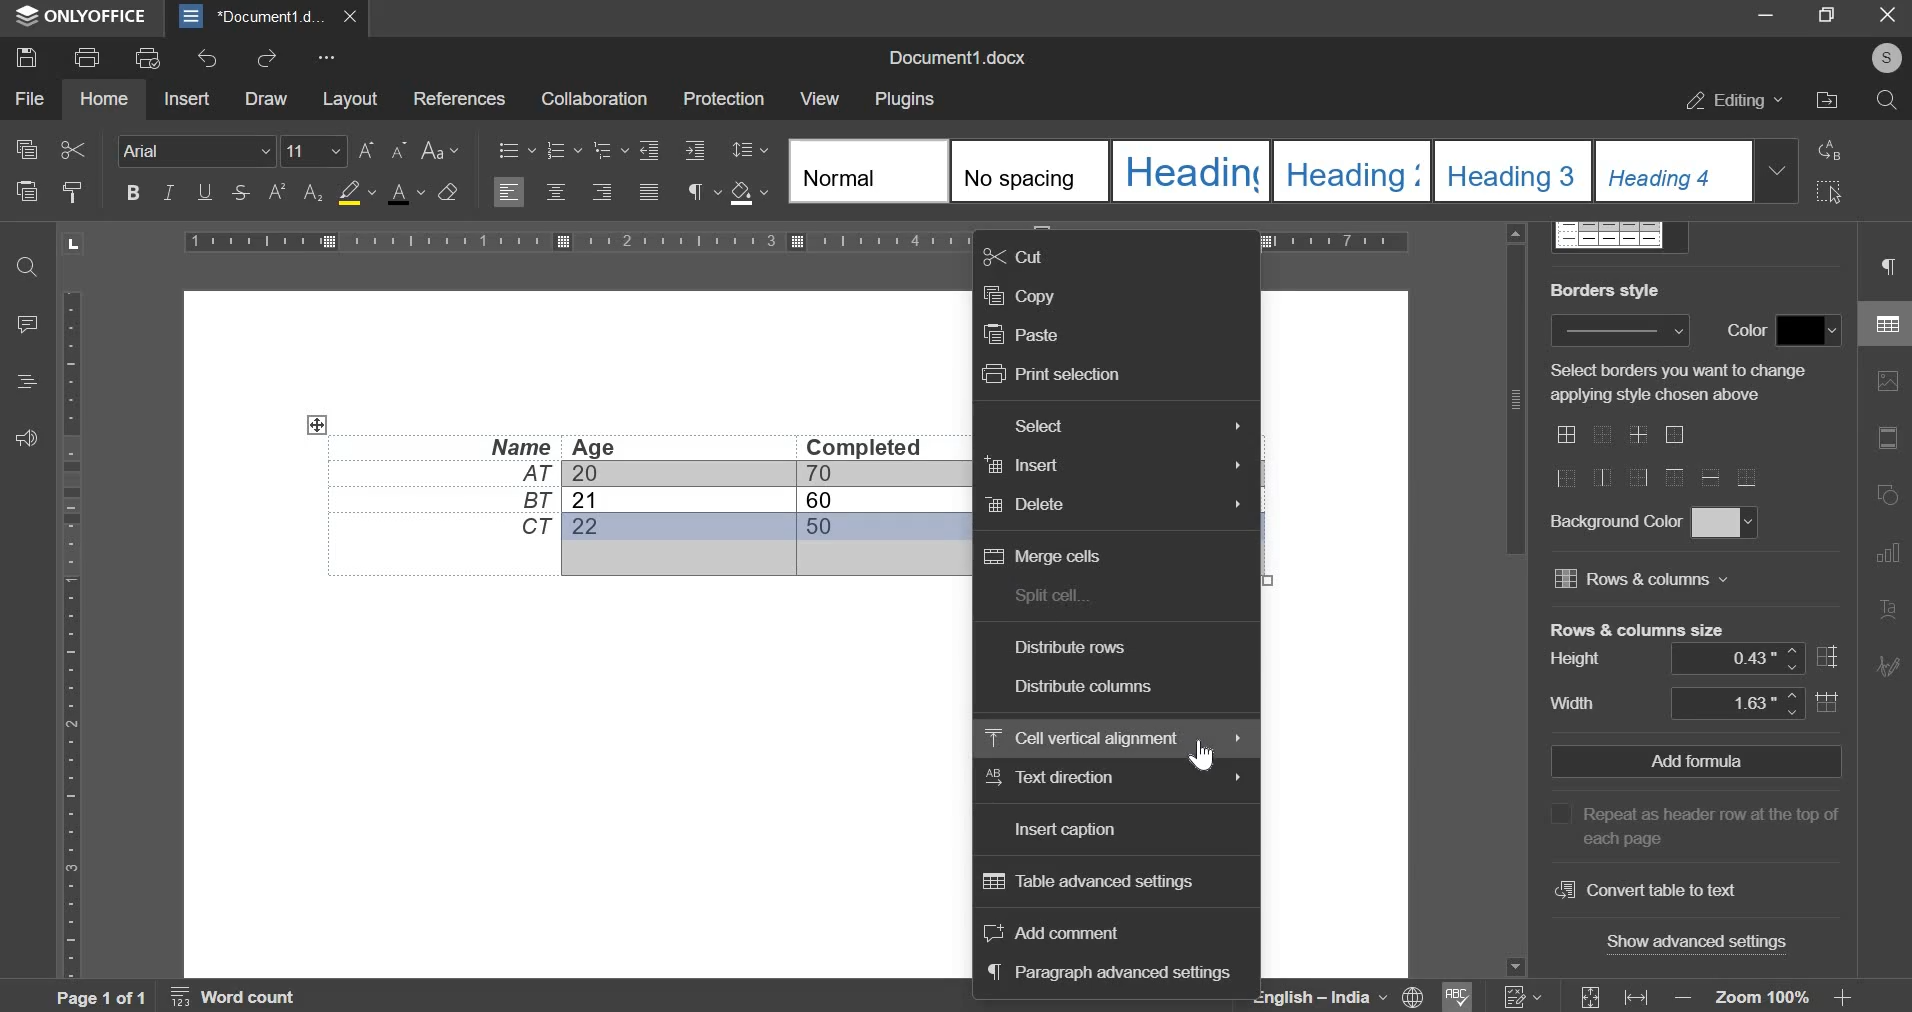 The width and height of the screenshot is (1912, 1012). I want to click on height, so click(1746, 658).